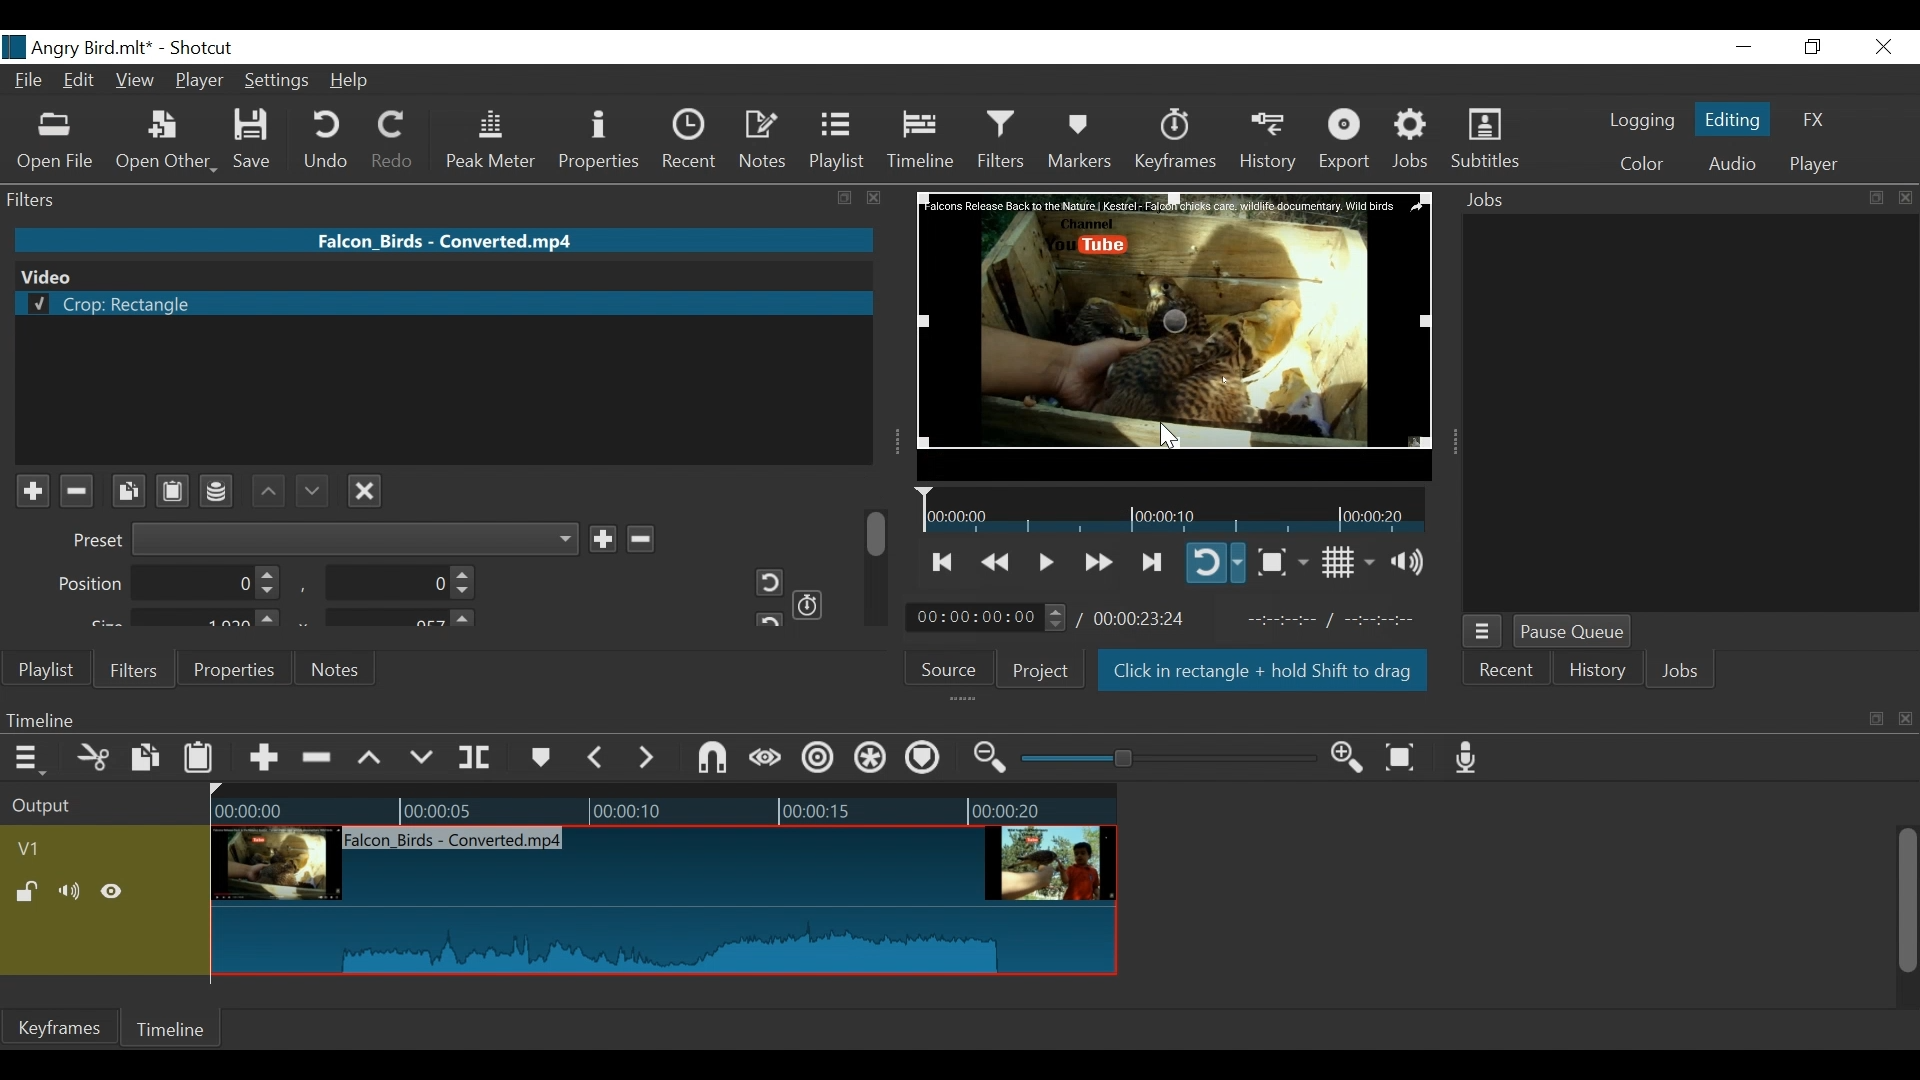 The image size is (1920, 1080). Describe the element at coordinates (1339, 620) in the screenshot. I see `In point` at that location.